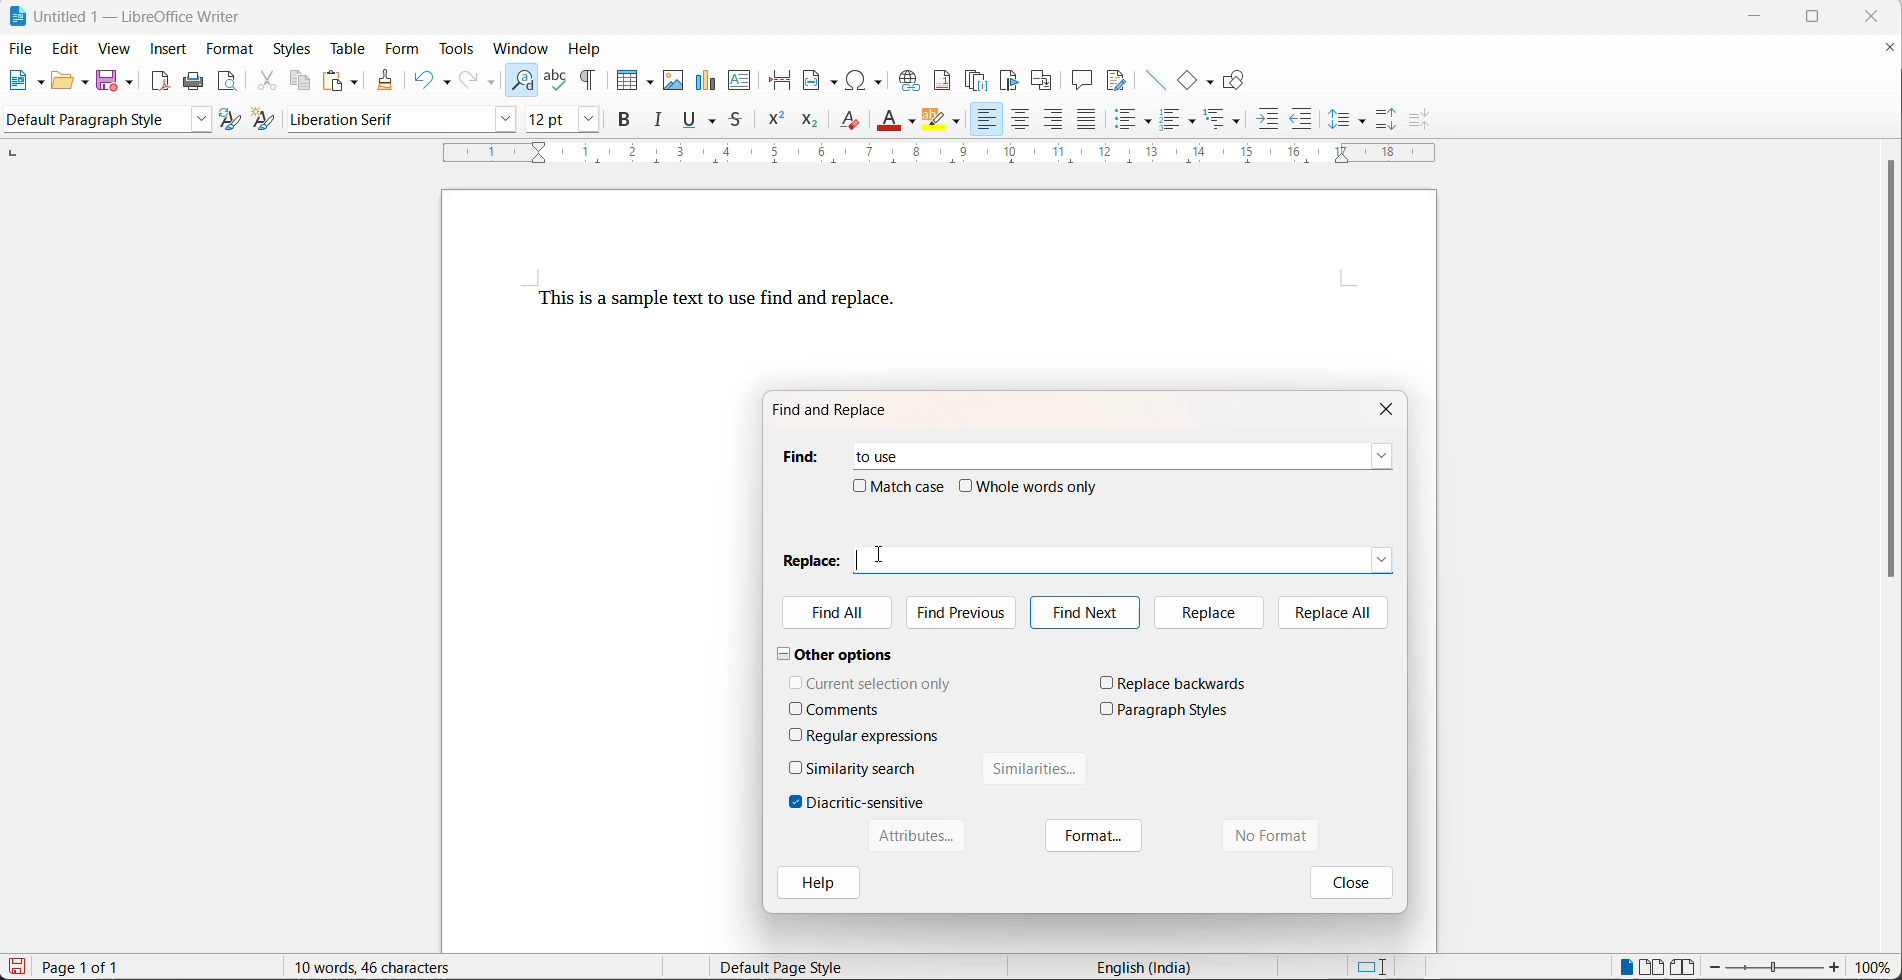 The height and width of the screenshot is (980, 1902). What do you see at coordinates (1890, 51) in the screenshot?
I see `close document` at bounding box center [1890, 51].